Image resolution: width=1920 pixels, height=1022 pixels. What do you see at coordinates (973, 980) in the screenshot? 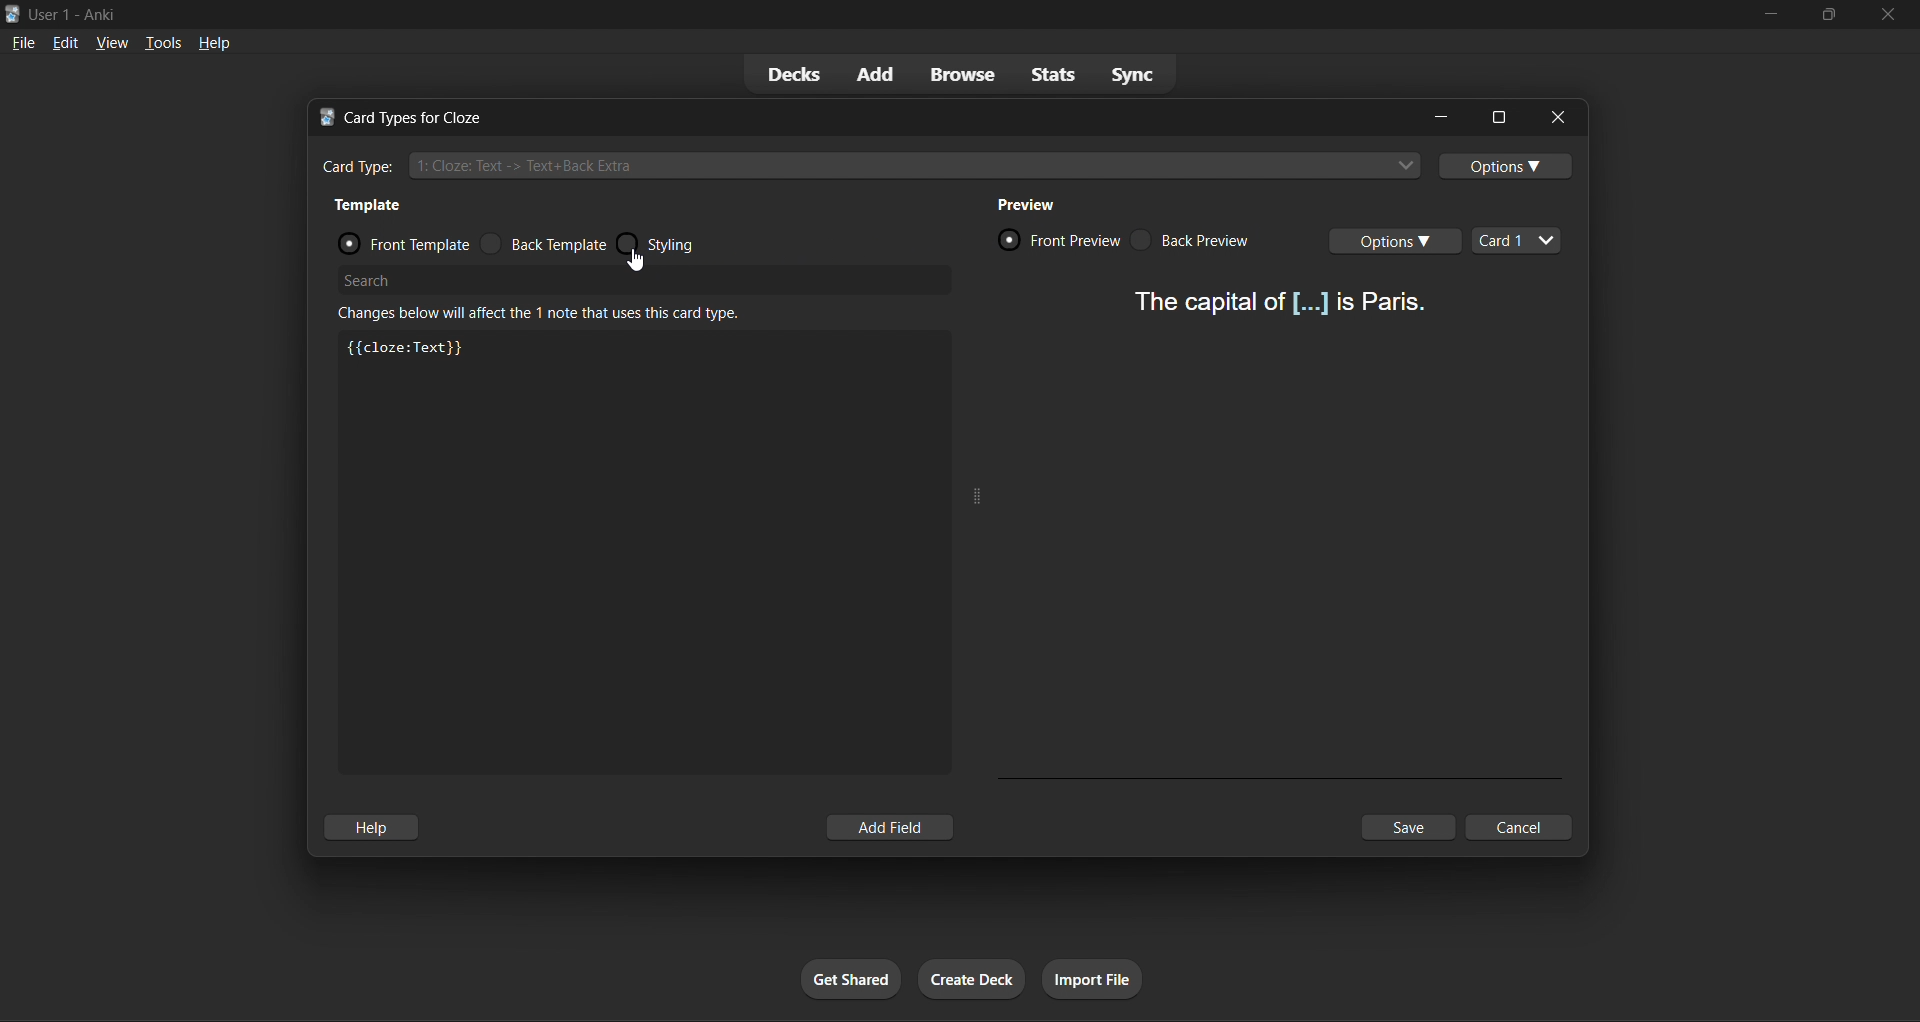
I see `create deck` at bounding box center [973, 980].